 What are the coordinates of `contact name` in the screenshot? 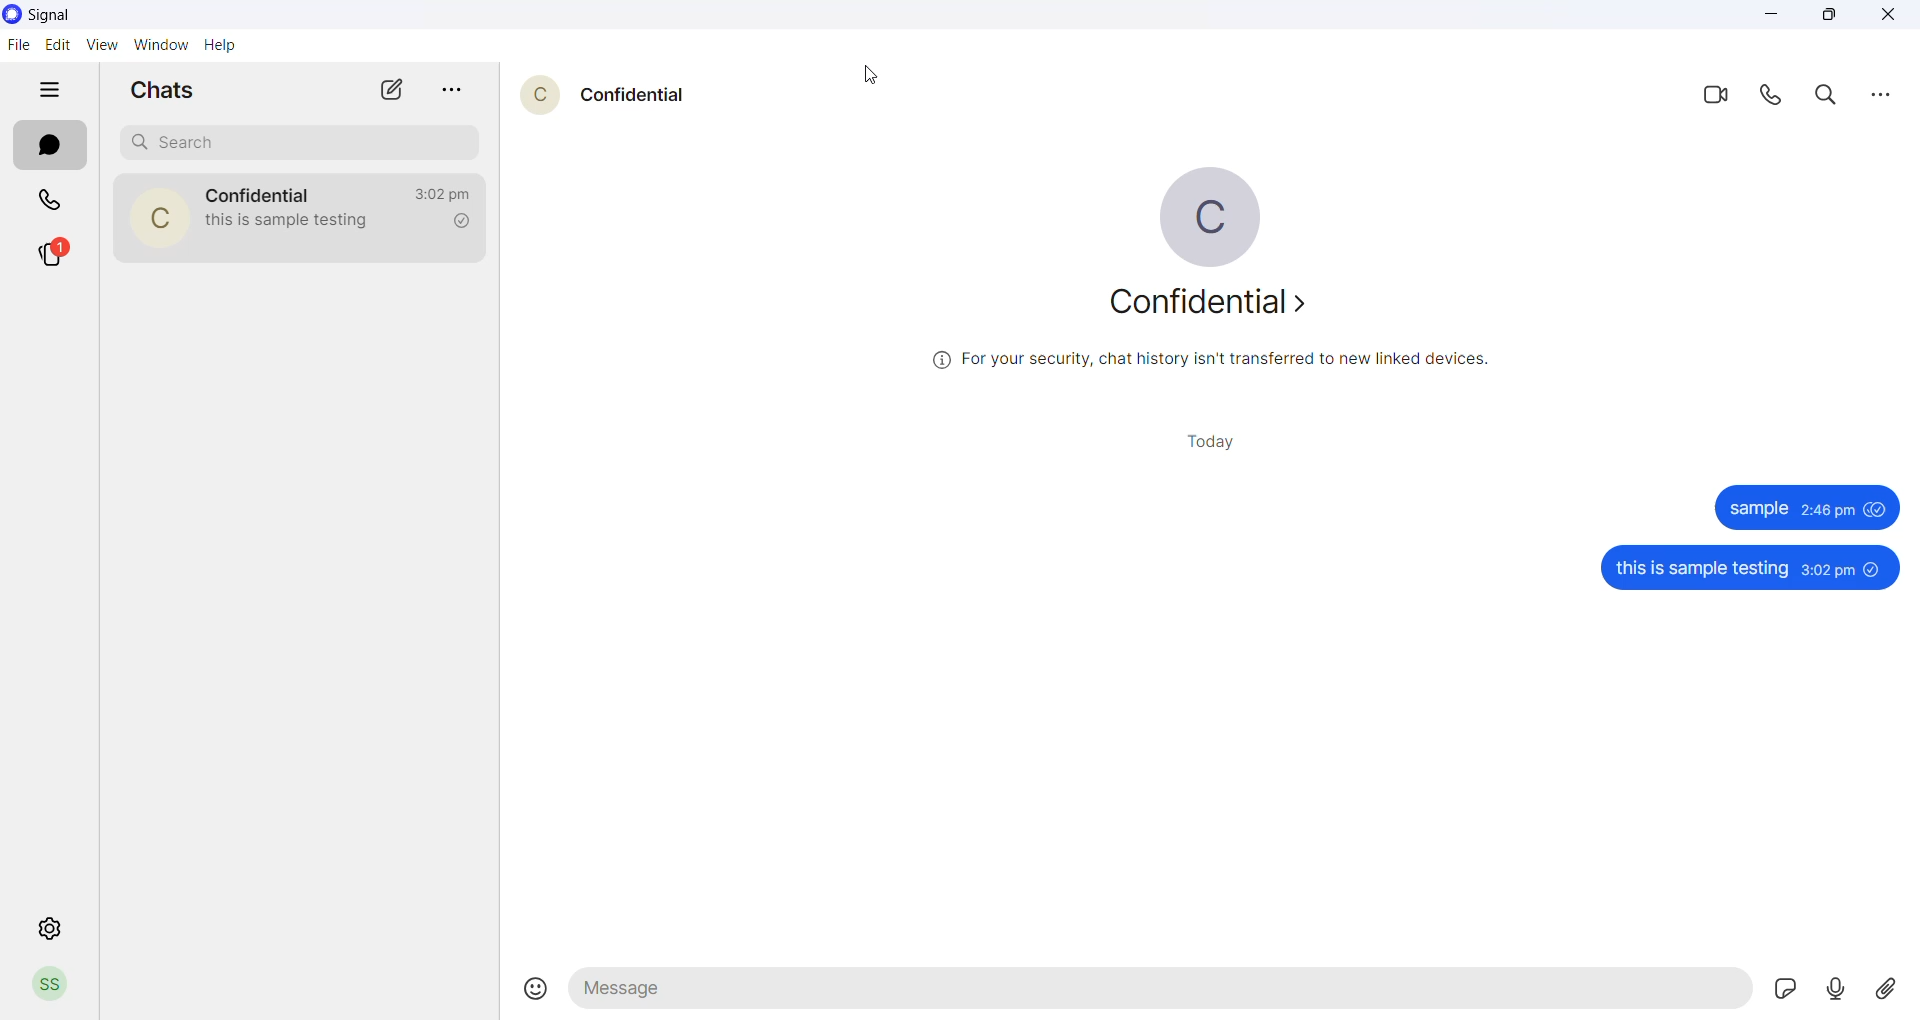 It's located at (632, 94).